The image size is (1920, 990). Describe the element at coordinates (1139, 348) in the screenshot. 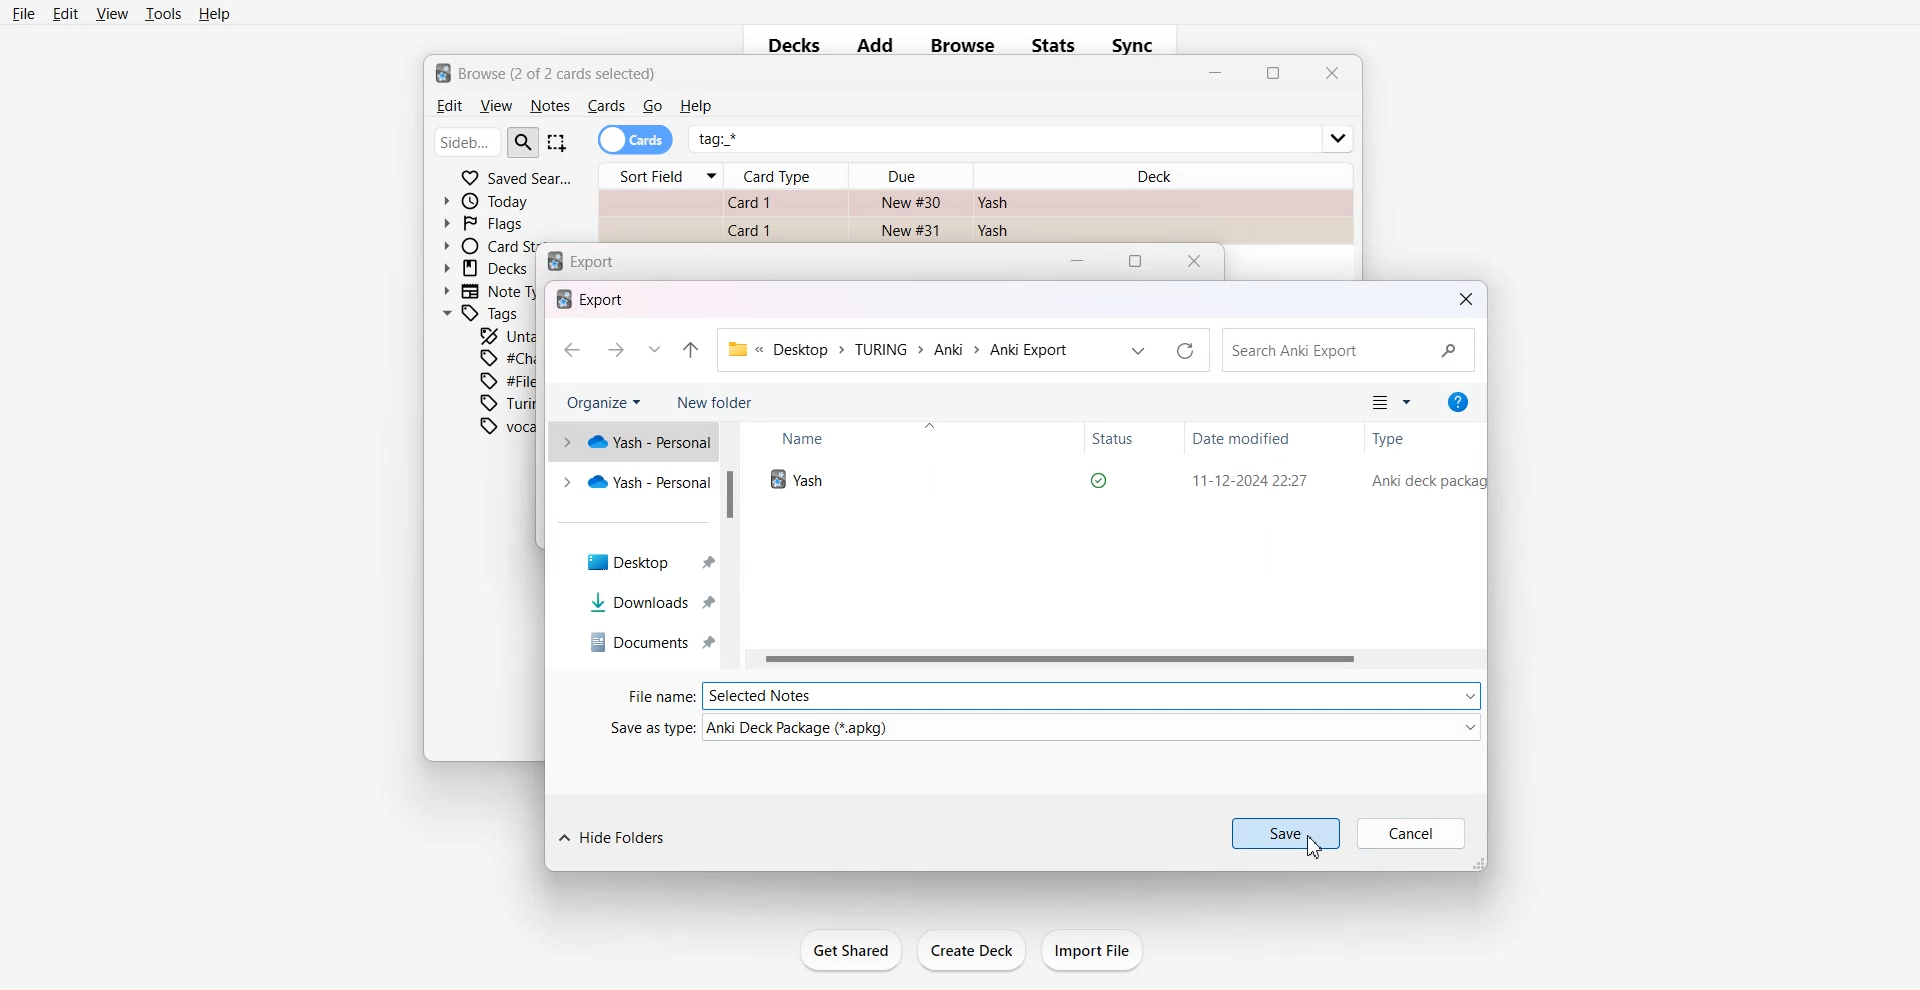

I see `Previous file` at that location.